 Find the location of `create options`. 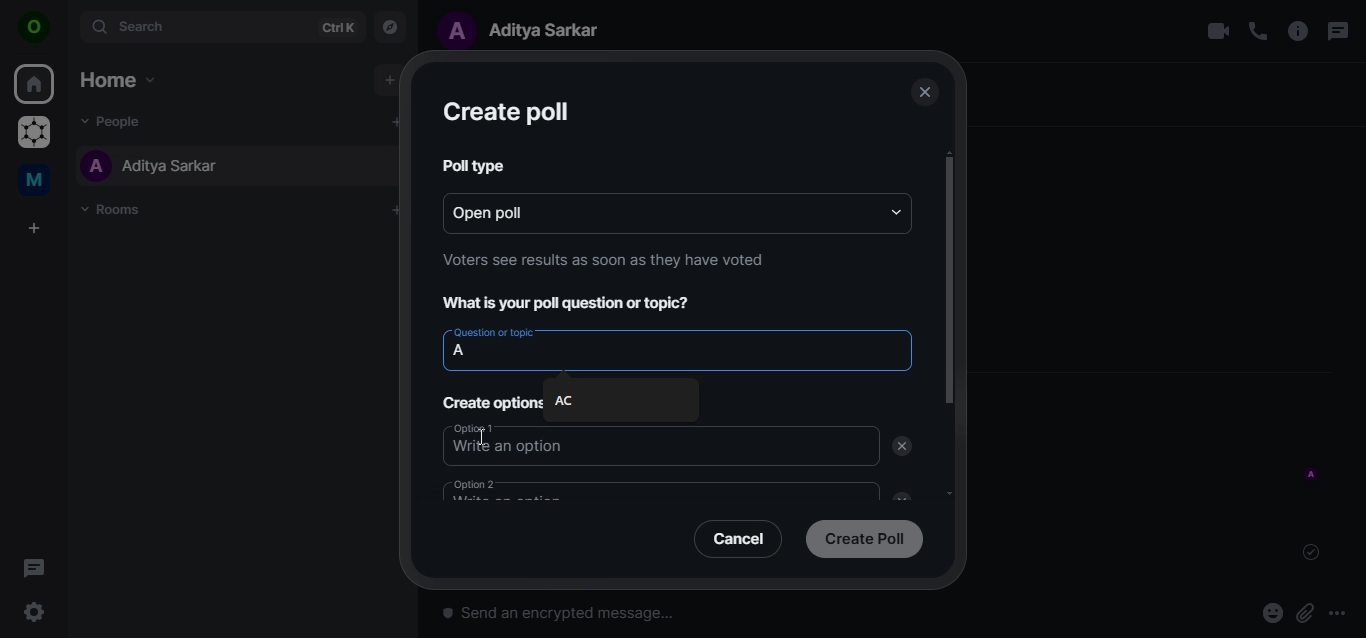

create options is located at coordinates (494, 402).